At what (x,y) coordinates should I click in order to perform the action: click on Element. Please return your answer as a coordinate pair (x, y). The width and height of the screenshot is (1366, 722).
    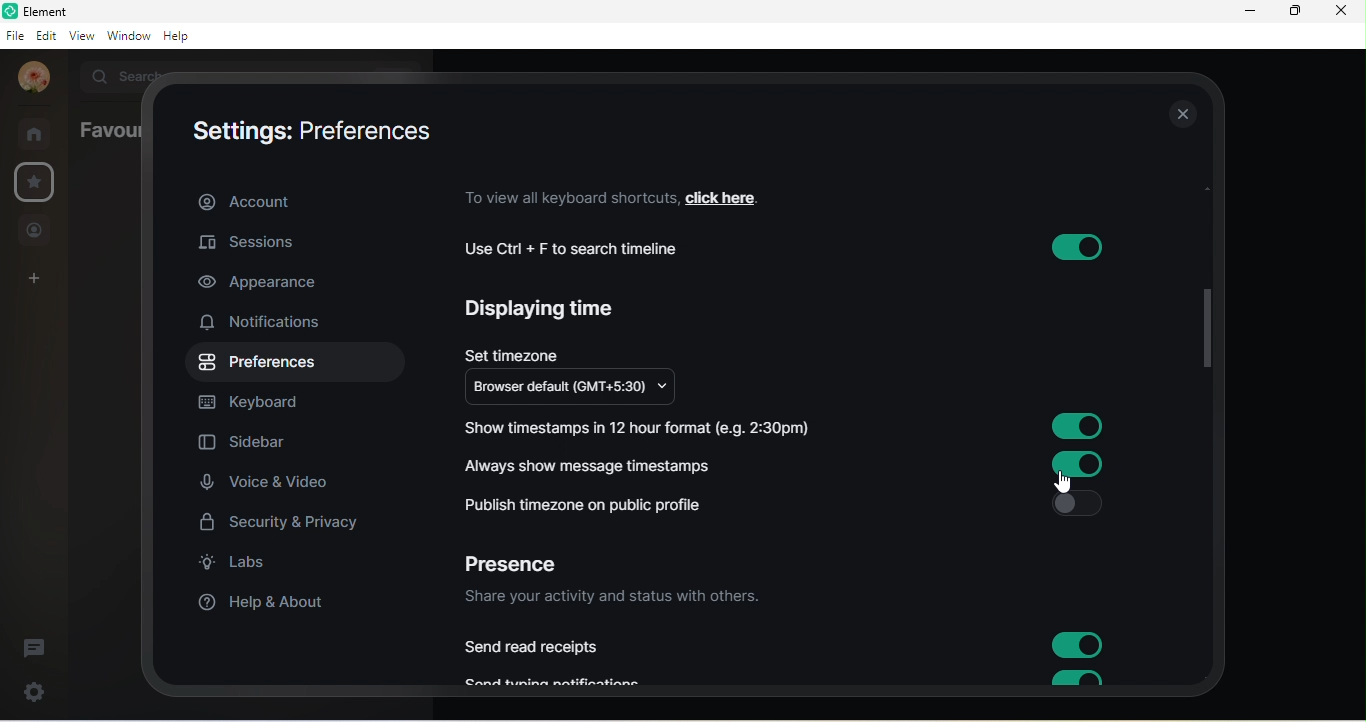
    Looking at the image, I should click on (43, 11).